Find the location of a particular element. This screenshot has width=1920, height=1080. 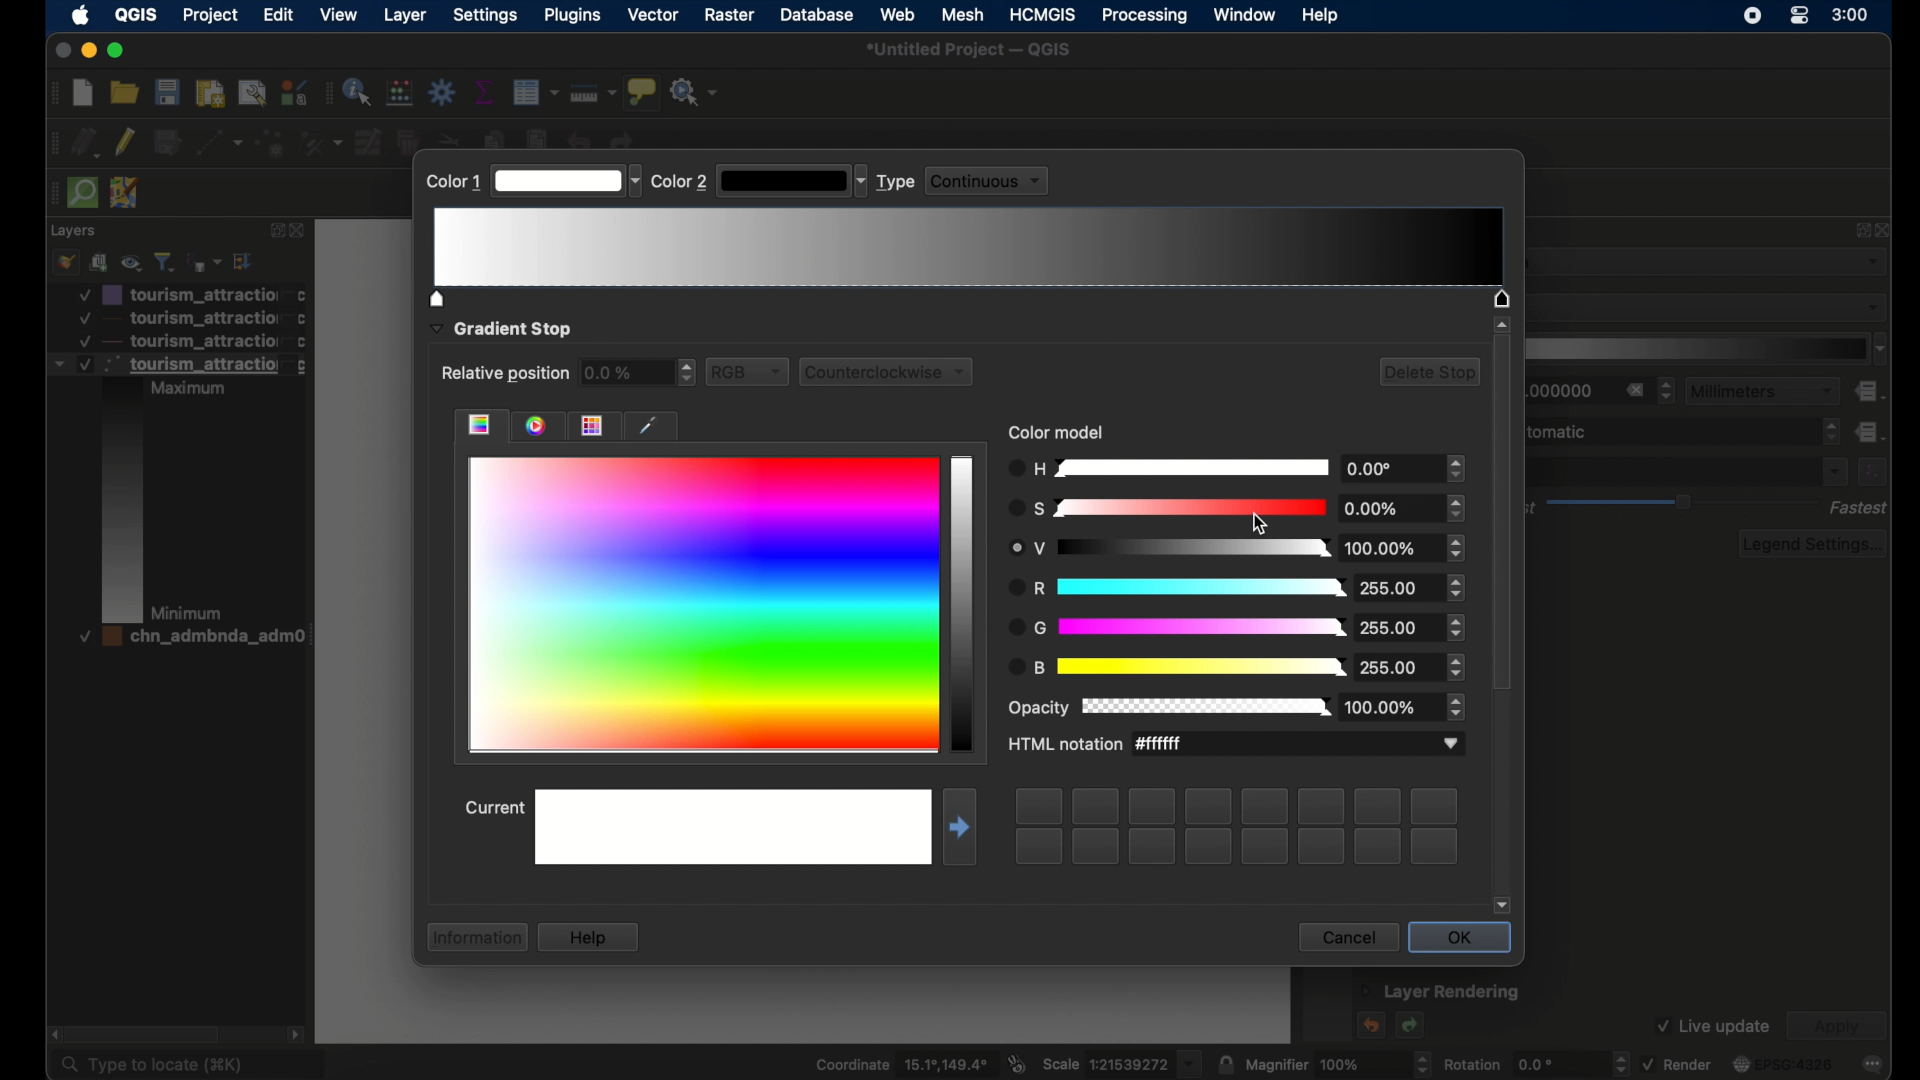

plugins is located at coordinates (573, 17).